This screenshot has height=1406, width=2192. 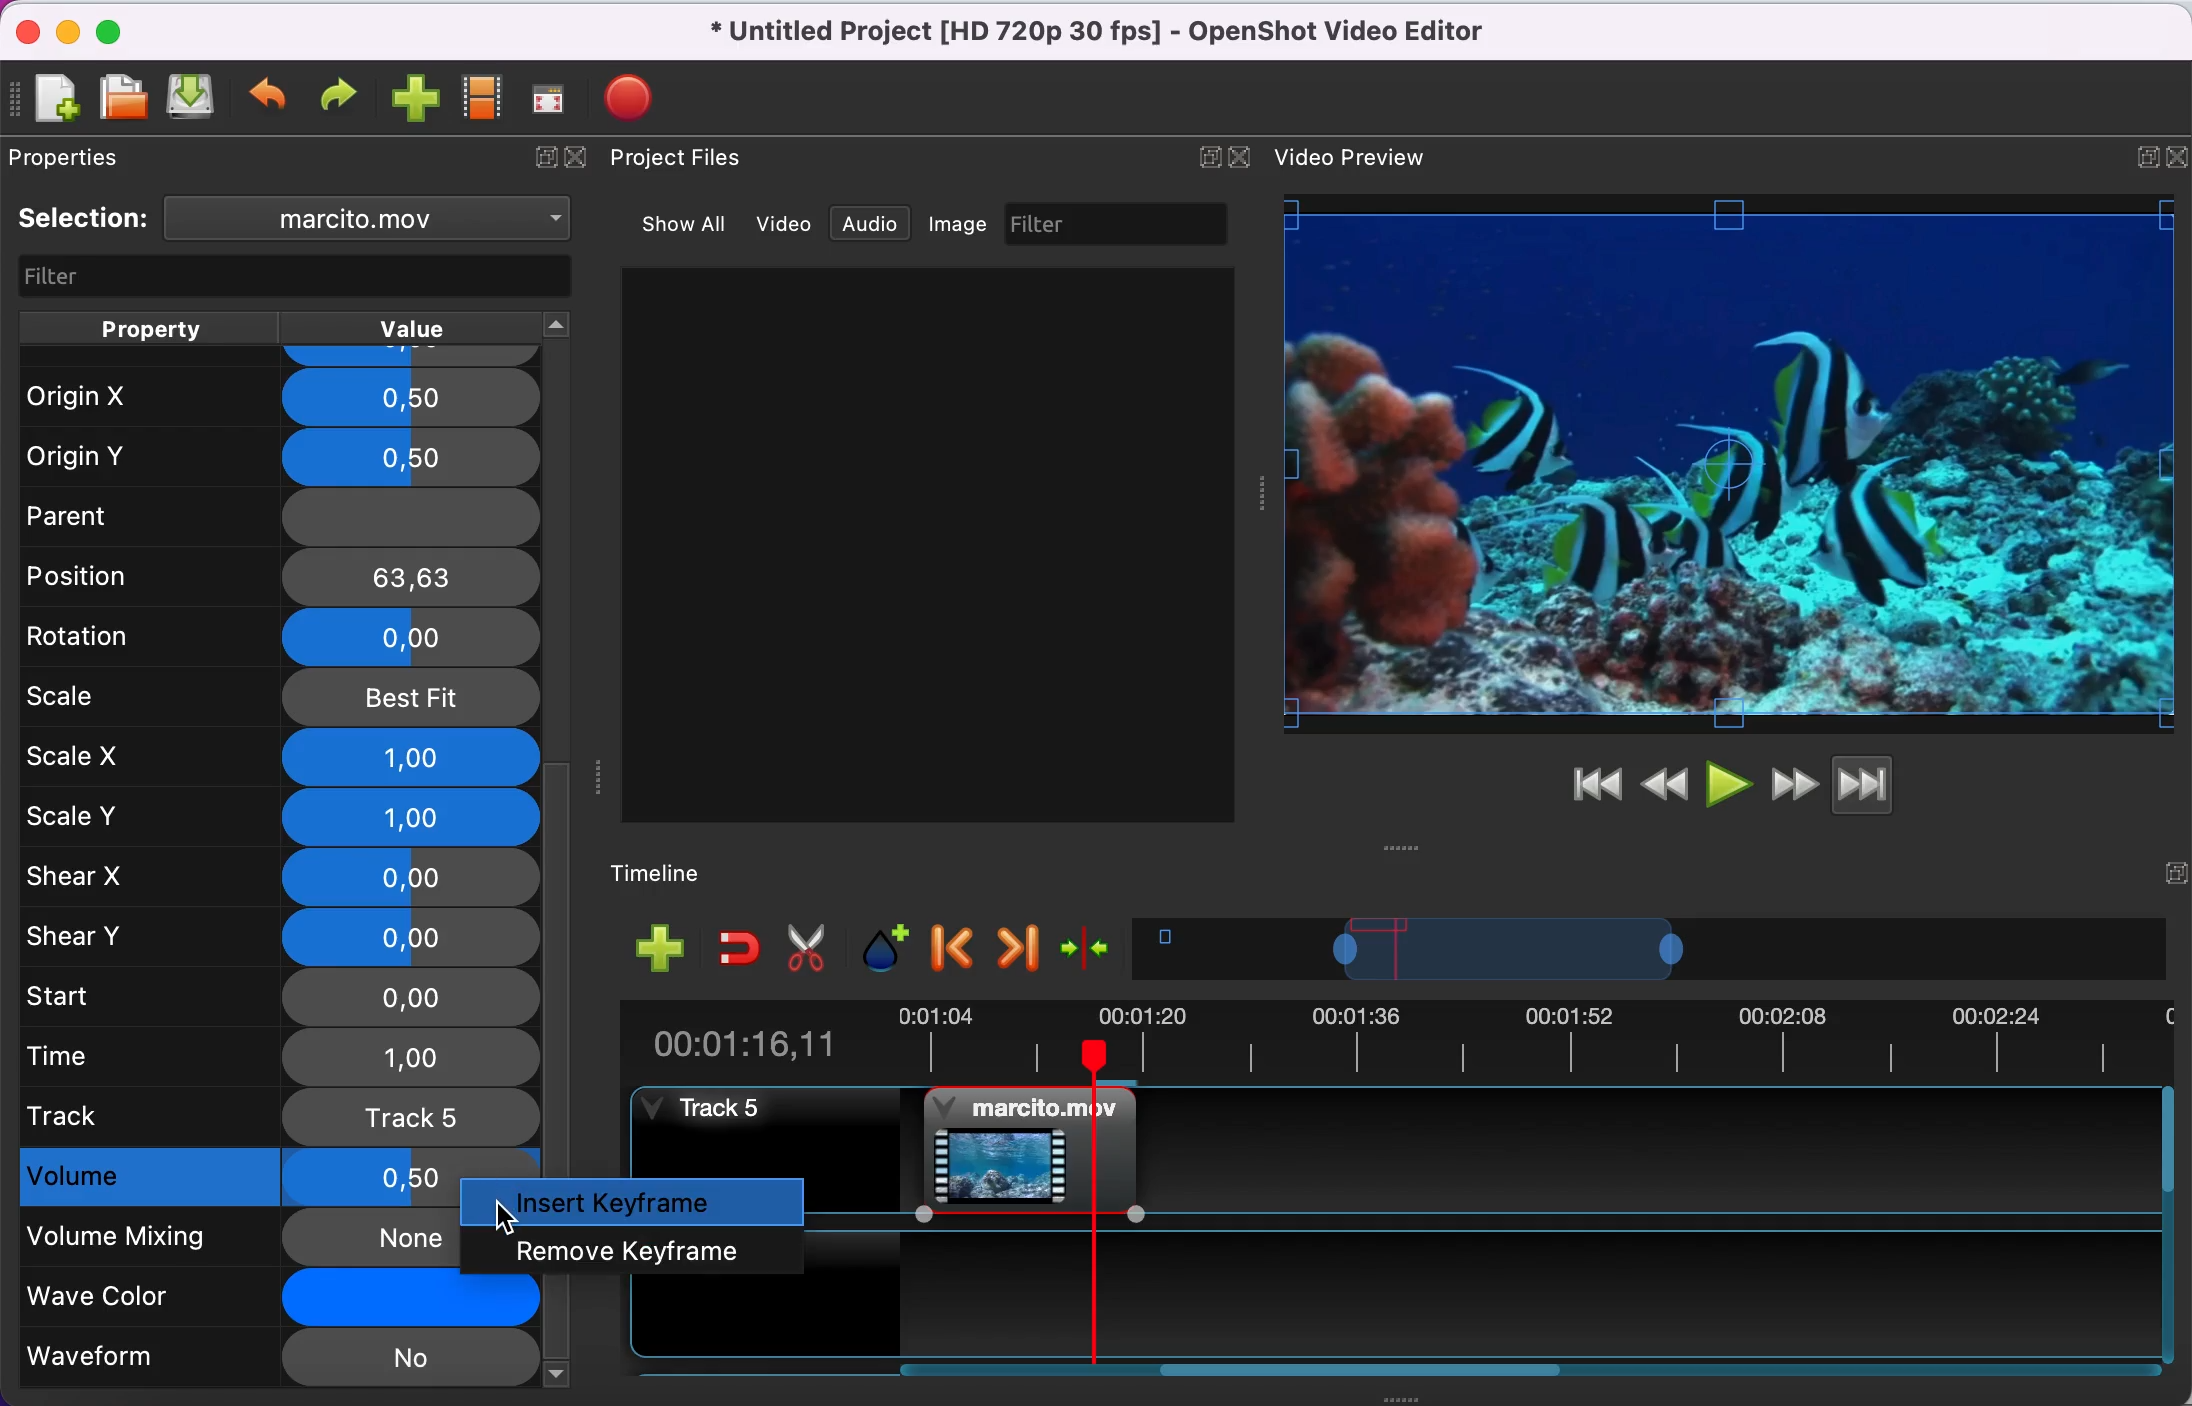 What do you see at coordinates (281, 816) in the screenshot?
I see `scale y 1` at bounding box center [281, 816].